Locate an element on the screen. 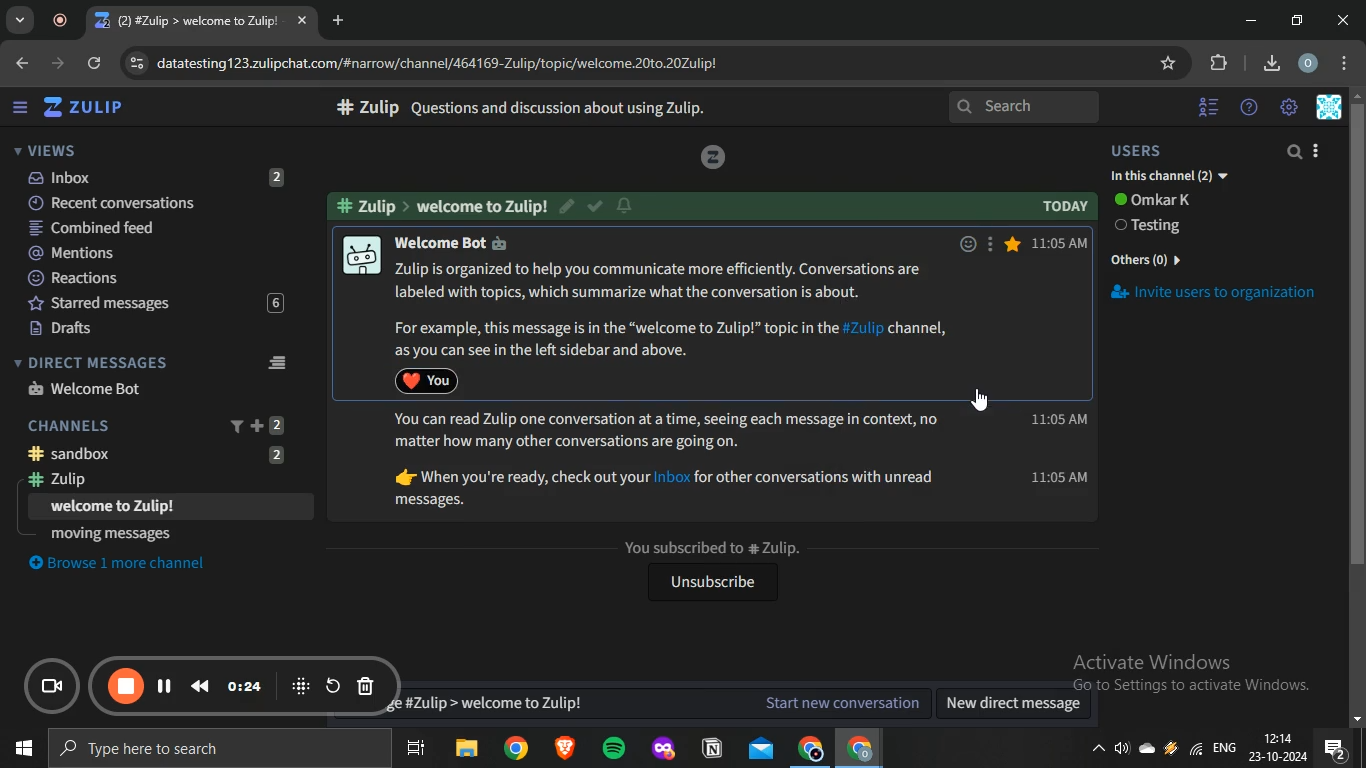 This screenshot has width=1366, height=768. wifi is located at coordinates (1194, 754).